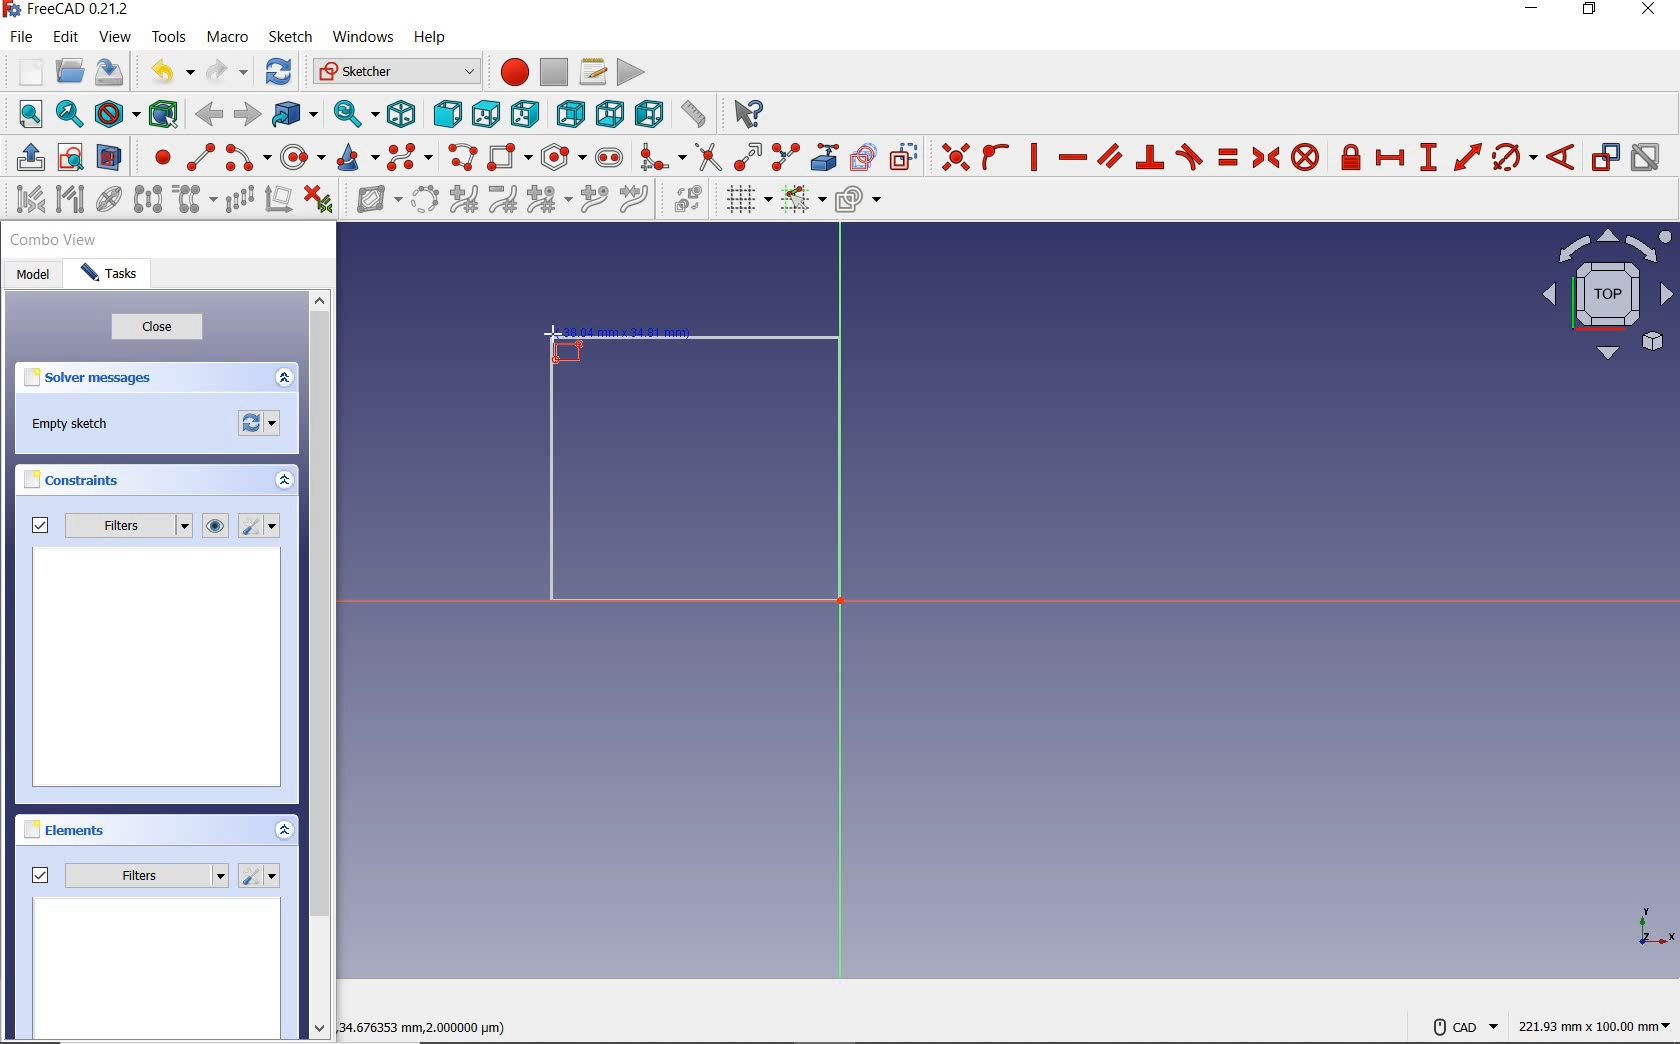 The width and height of the screenshot is (1680, 1044). Describe the element at coordinates (1036, 160) in the screenshot. I see `constrain vertically` at that location.